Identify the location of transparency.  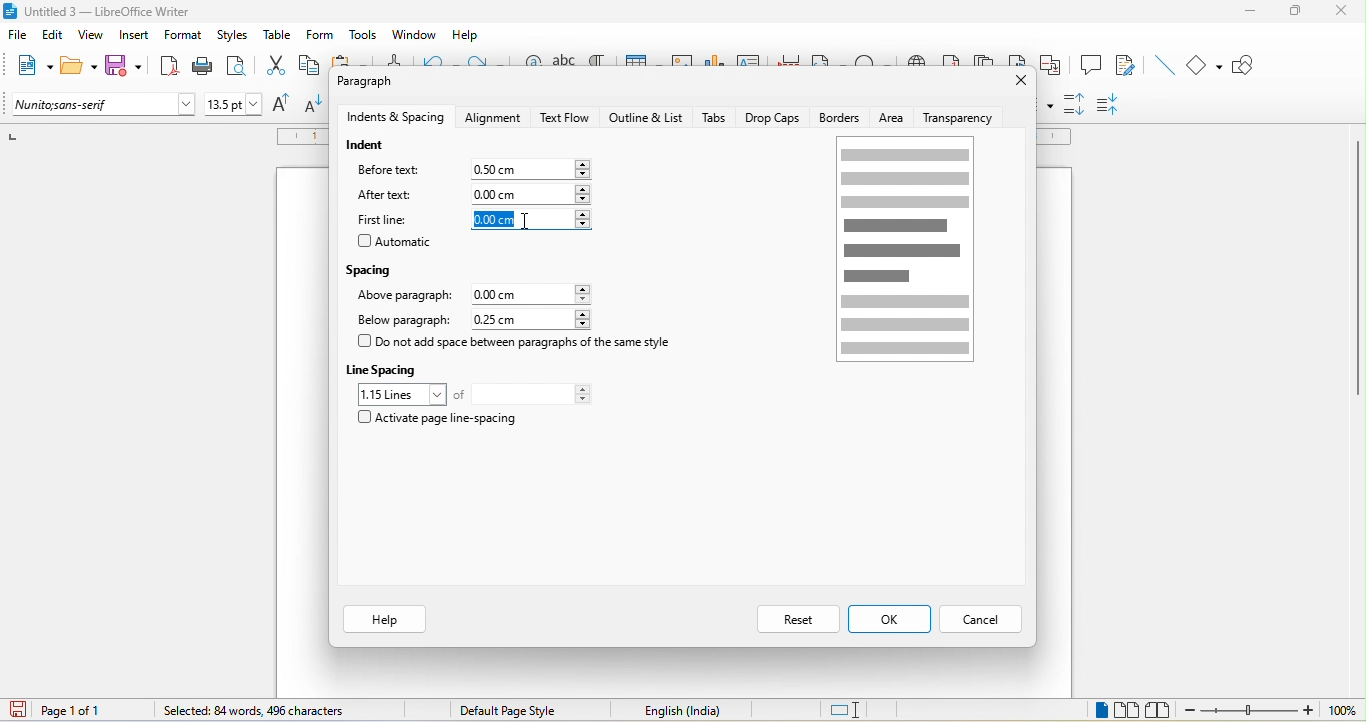
(960, 119).